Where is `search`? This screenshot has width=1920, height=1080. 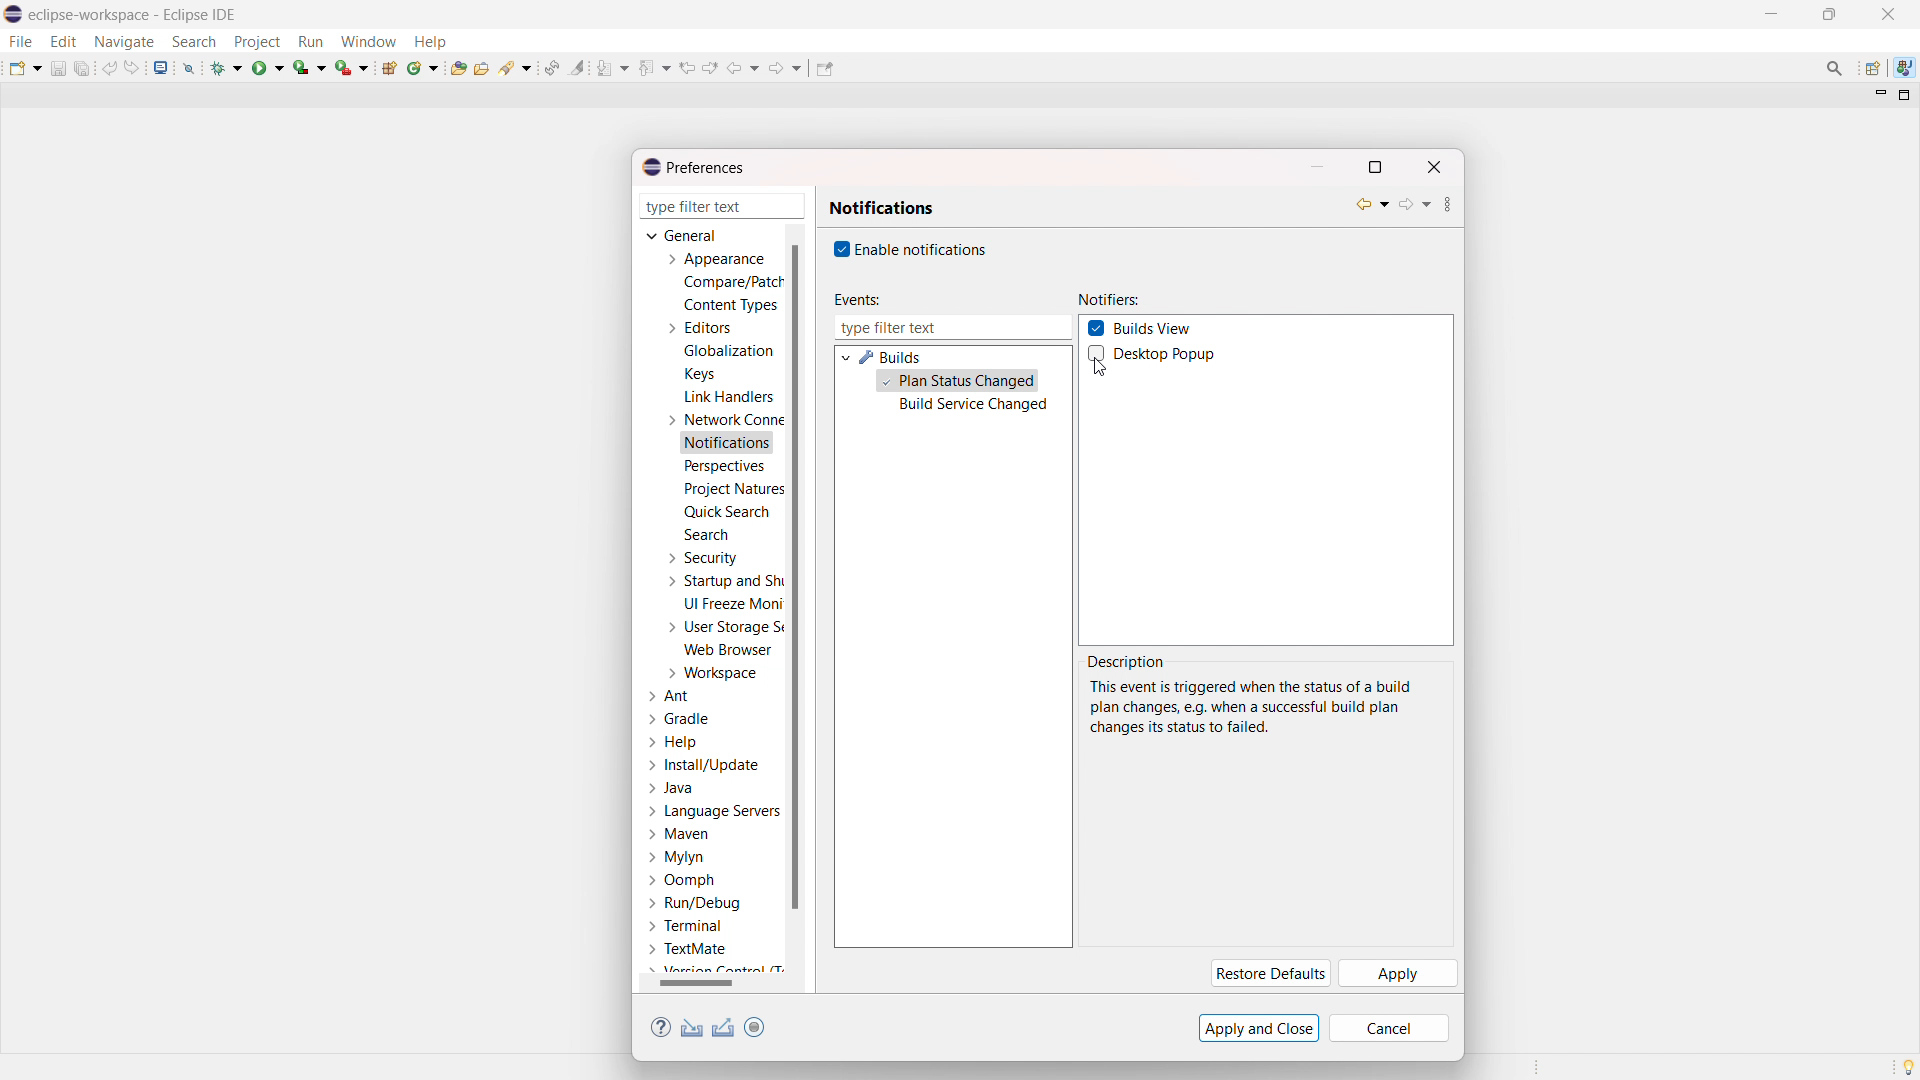 search is located at coordinates (194, 42).